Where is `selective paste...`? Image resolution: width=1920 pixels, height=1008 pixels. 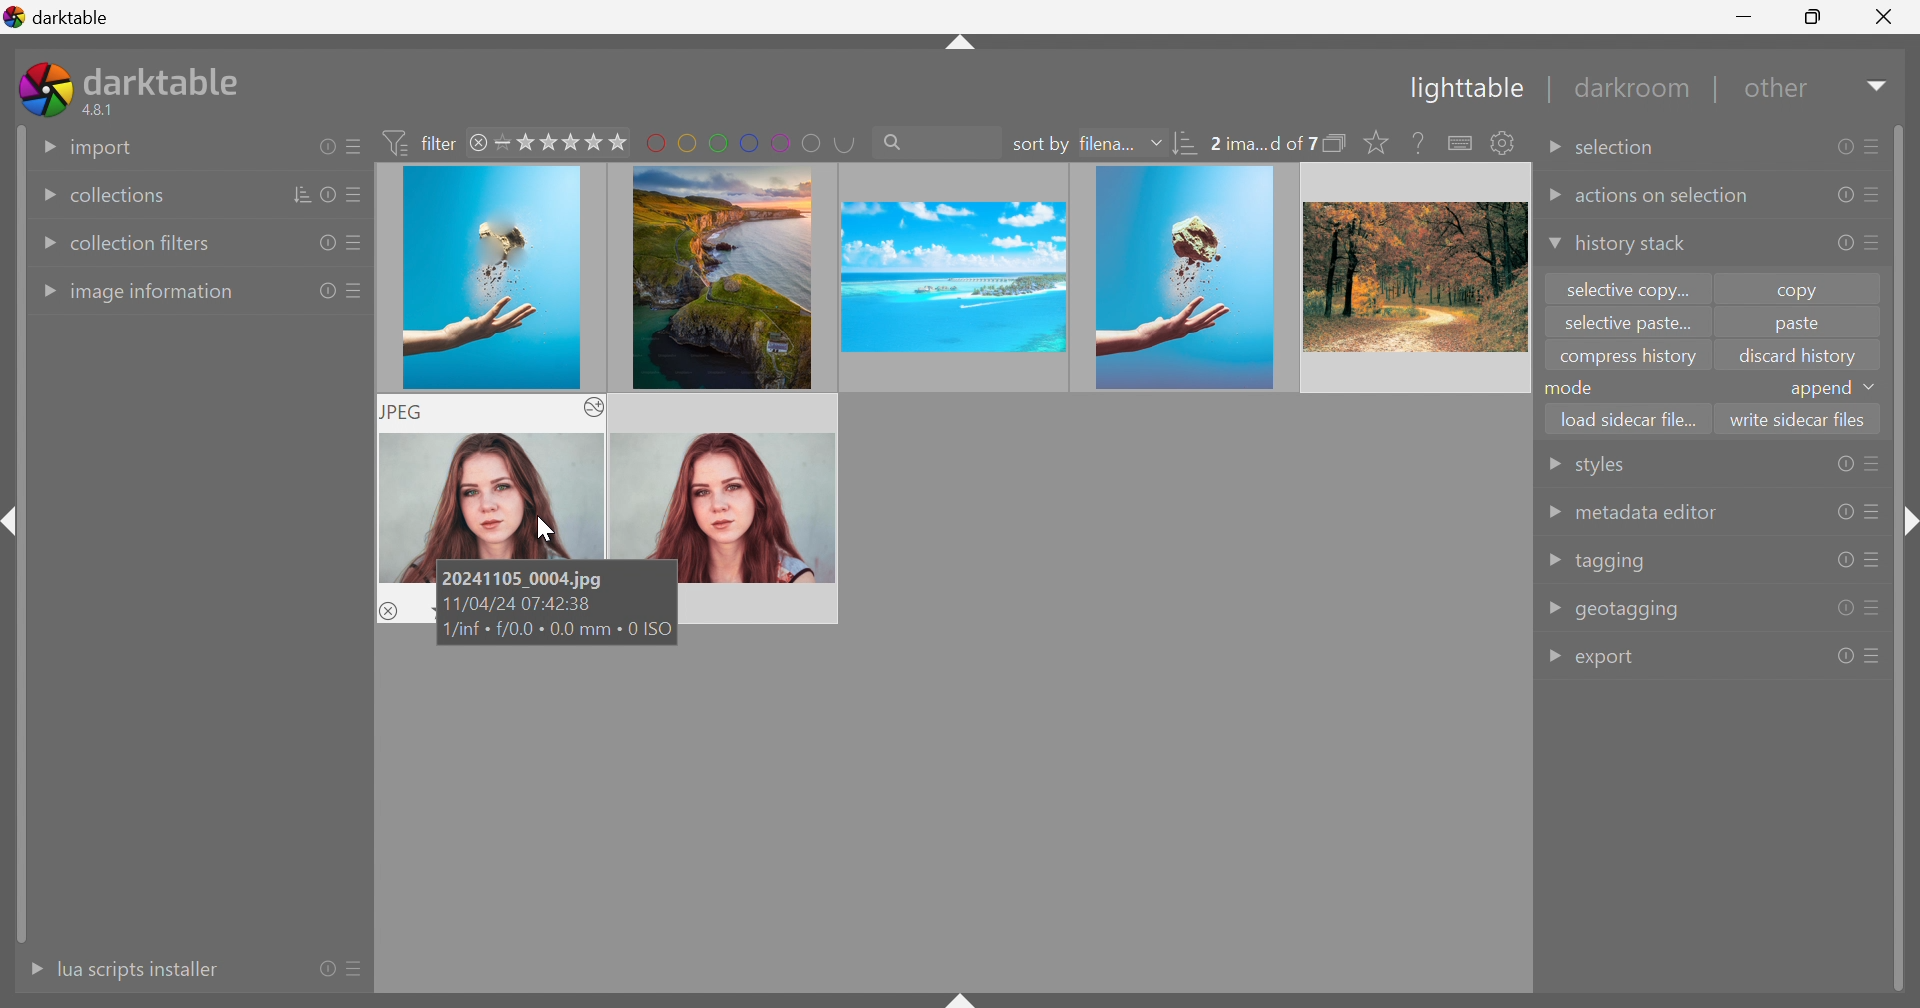
selective paste... is located at coordinates (1623, 325).